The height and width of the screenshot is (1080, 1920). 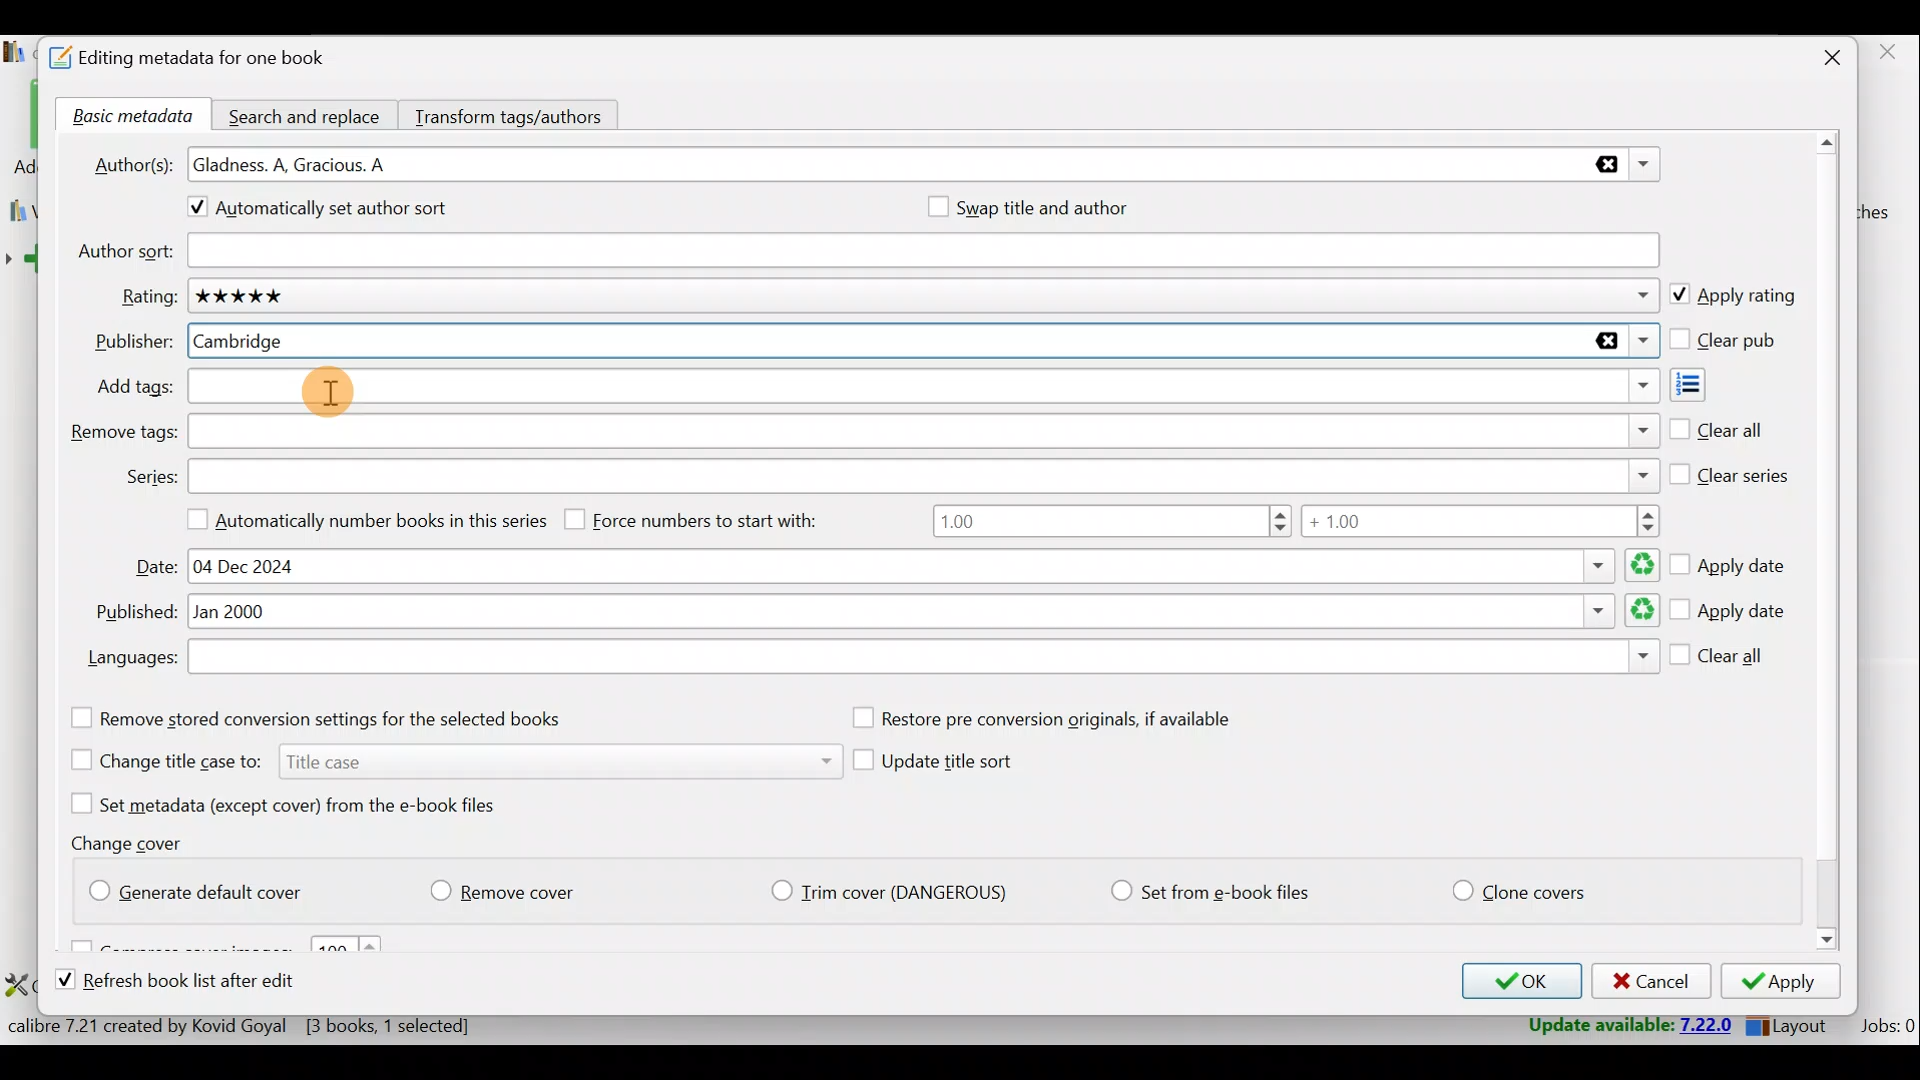 I want to click on Remove cover, so click(x=515, y=887).